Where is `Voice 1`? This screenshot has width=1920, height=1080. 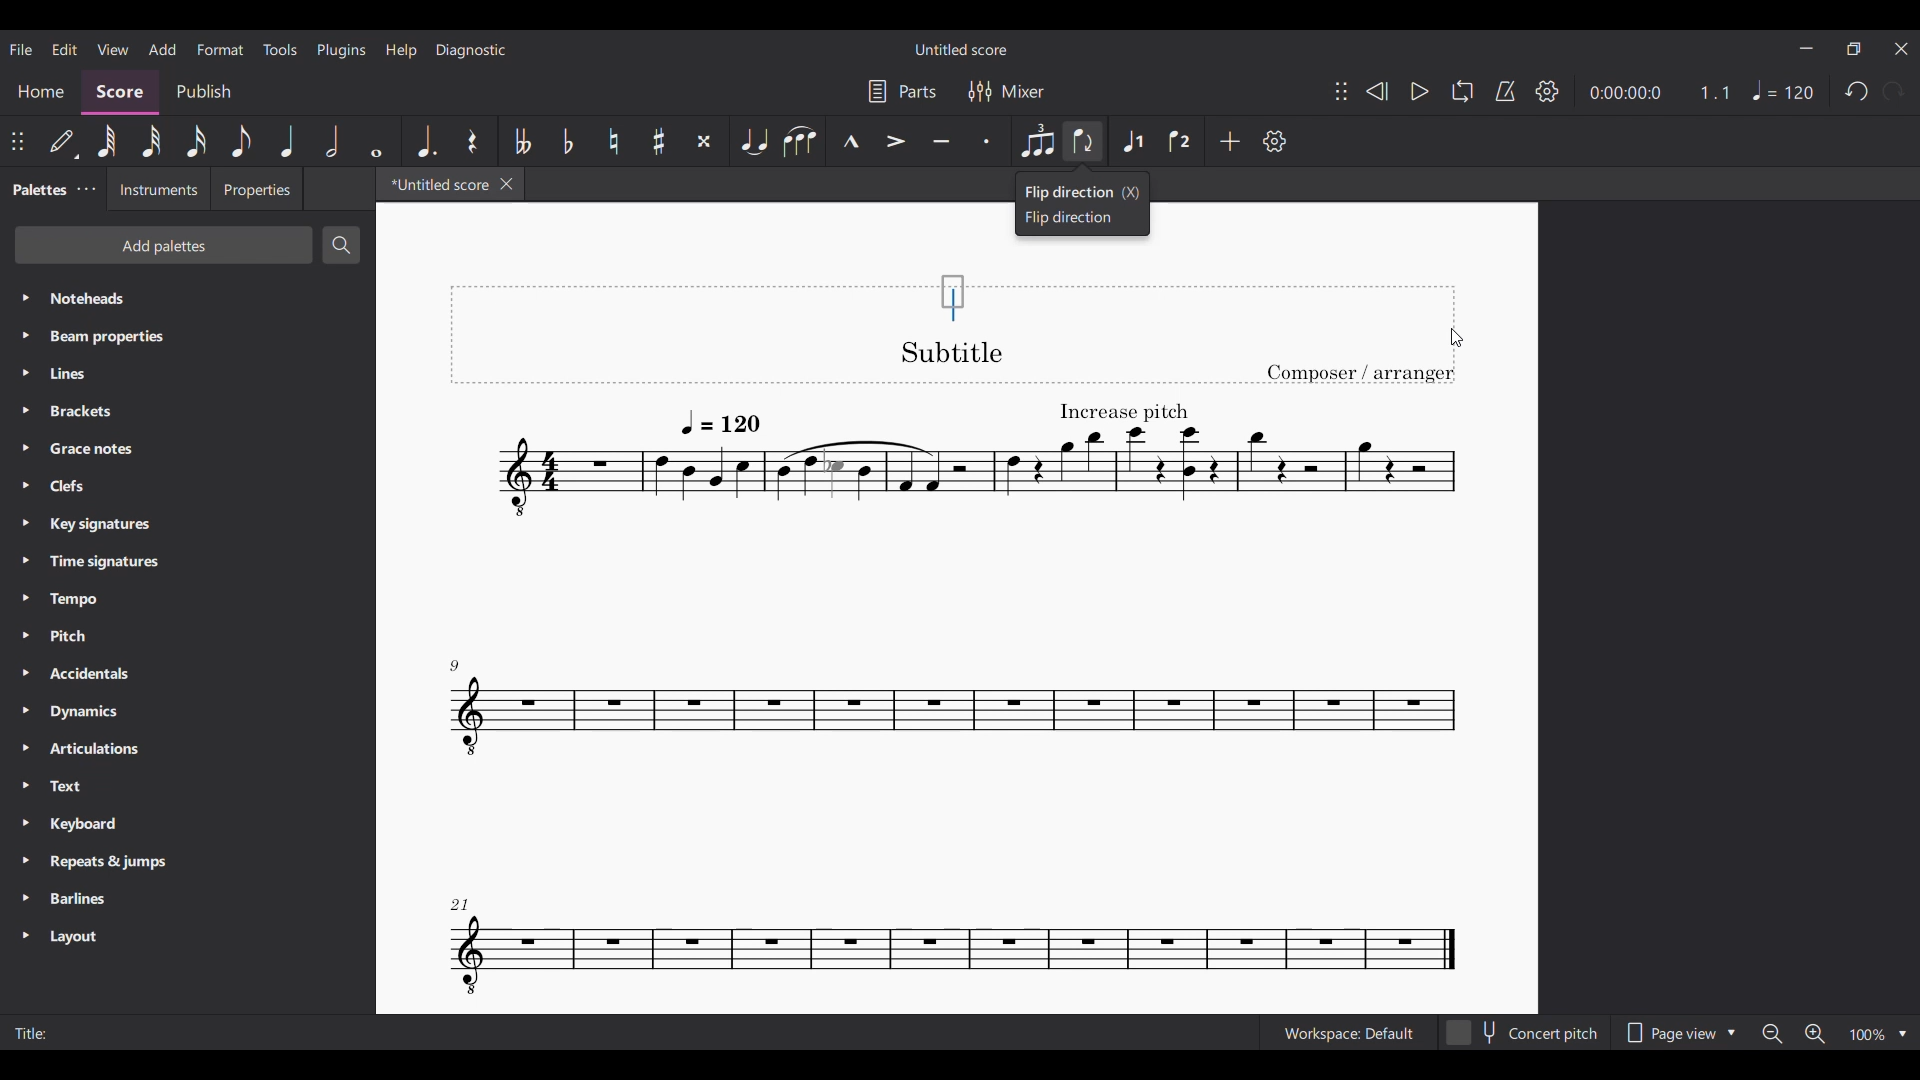
Voice 1 is located at coordinates (1133, 141).